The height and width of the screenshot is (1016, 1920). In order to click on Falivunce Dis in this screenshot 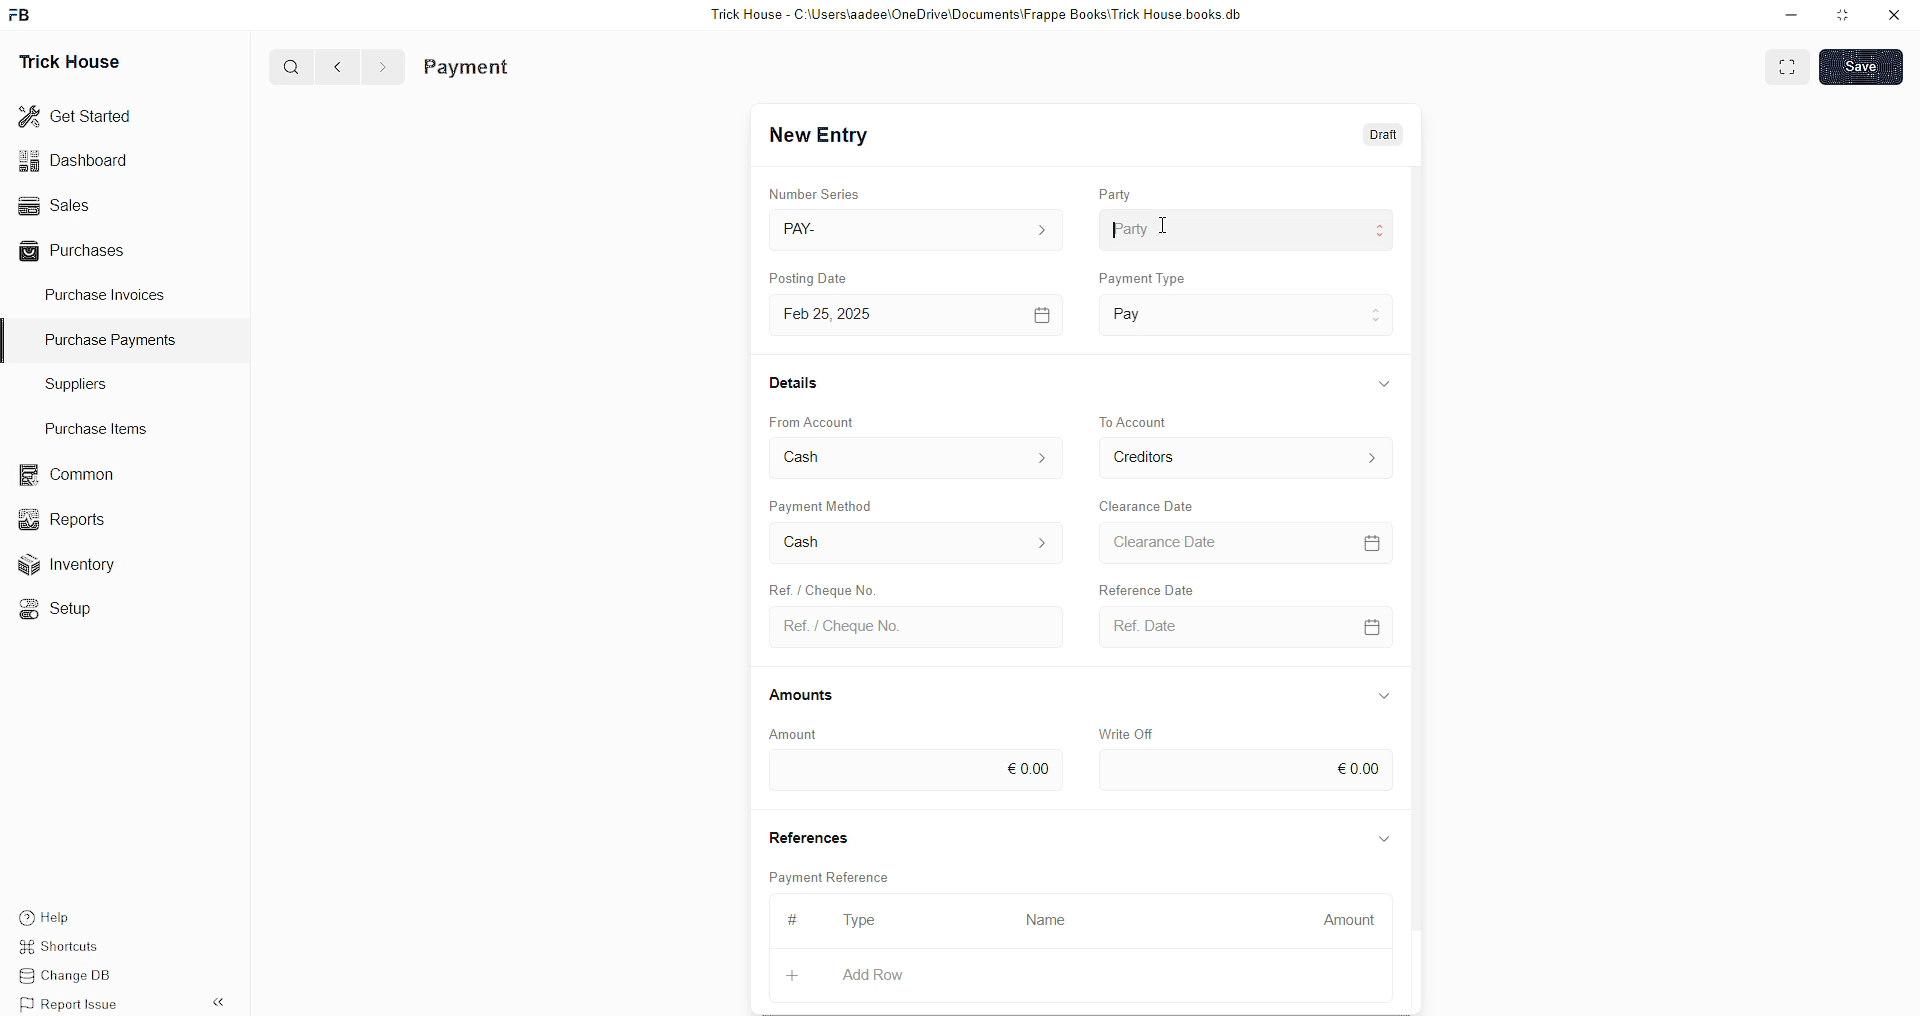, I will do `click(1161, 586)`.